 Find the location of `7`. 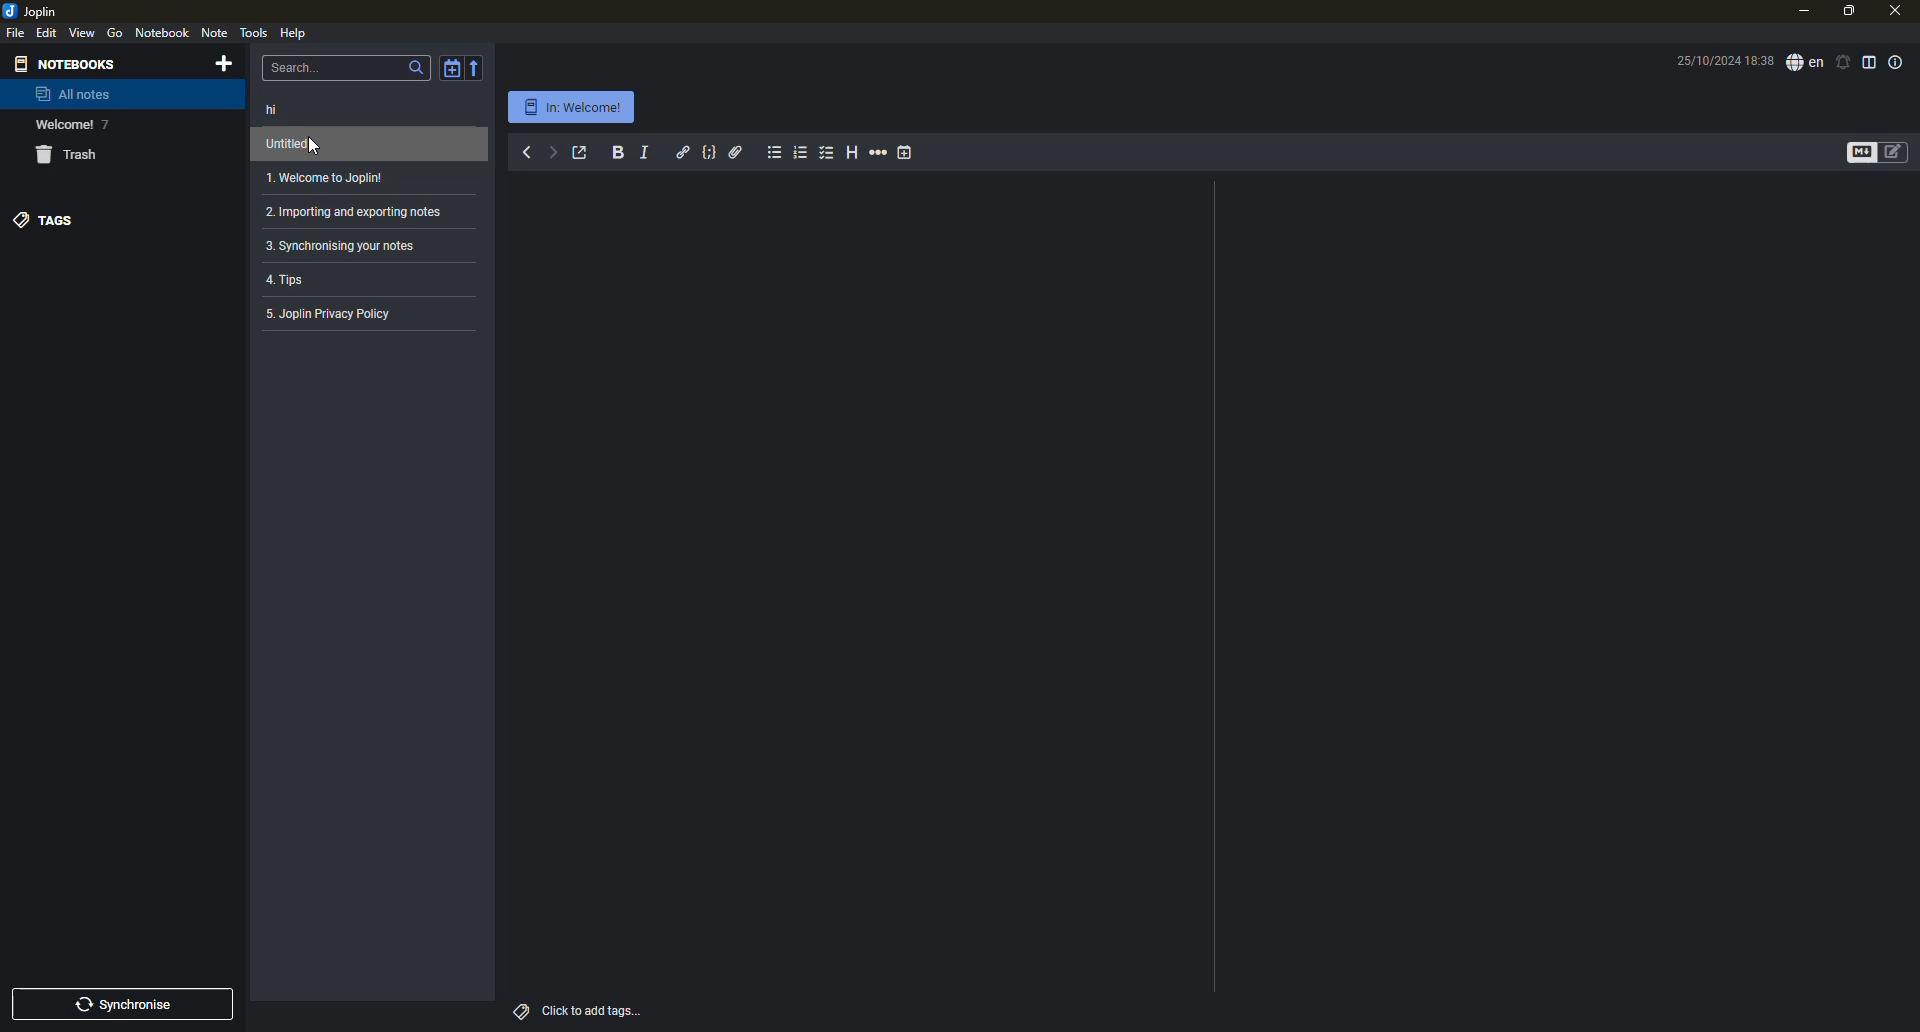

7 is located at coordinates (105, 125).